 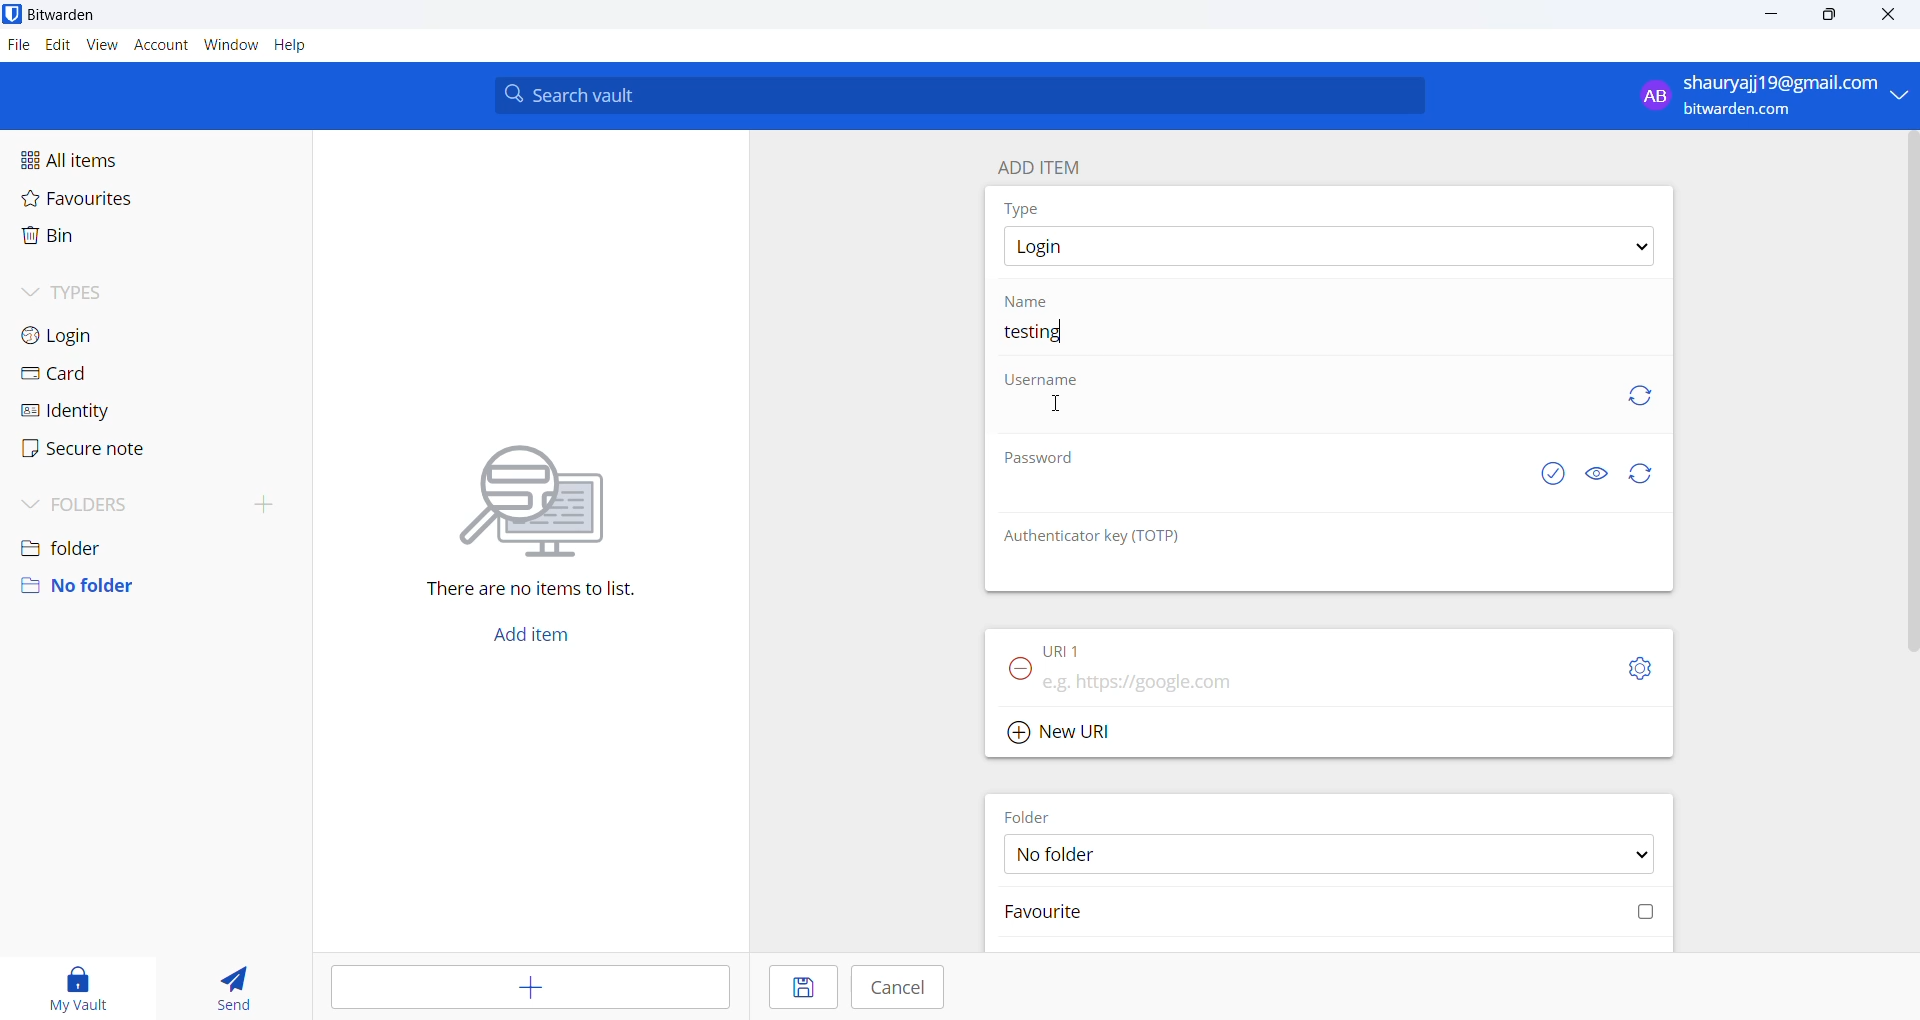 I want to click on search bar, so click(x=959, y=94).